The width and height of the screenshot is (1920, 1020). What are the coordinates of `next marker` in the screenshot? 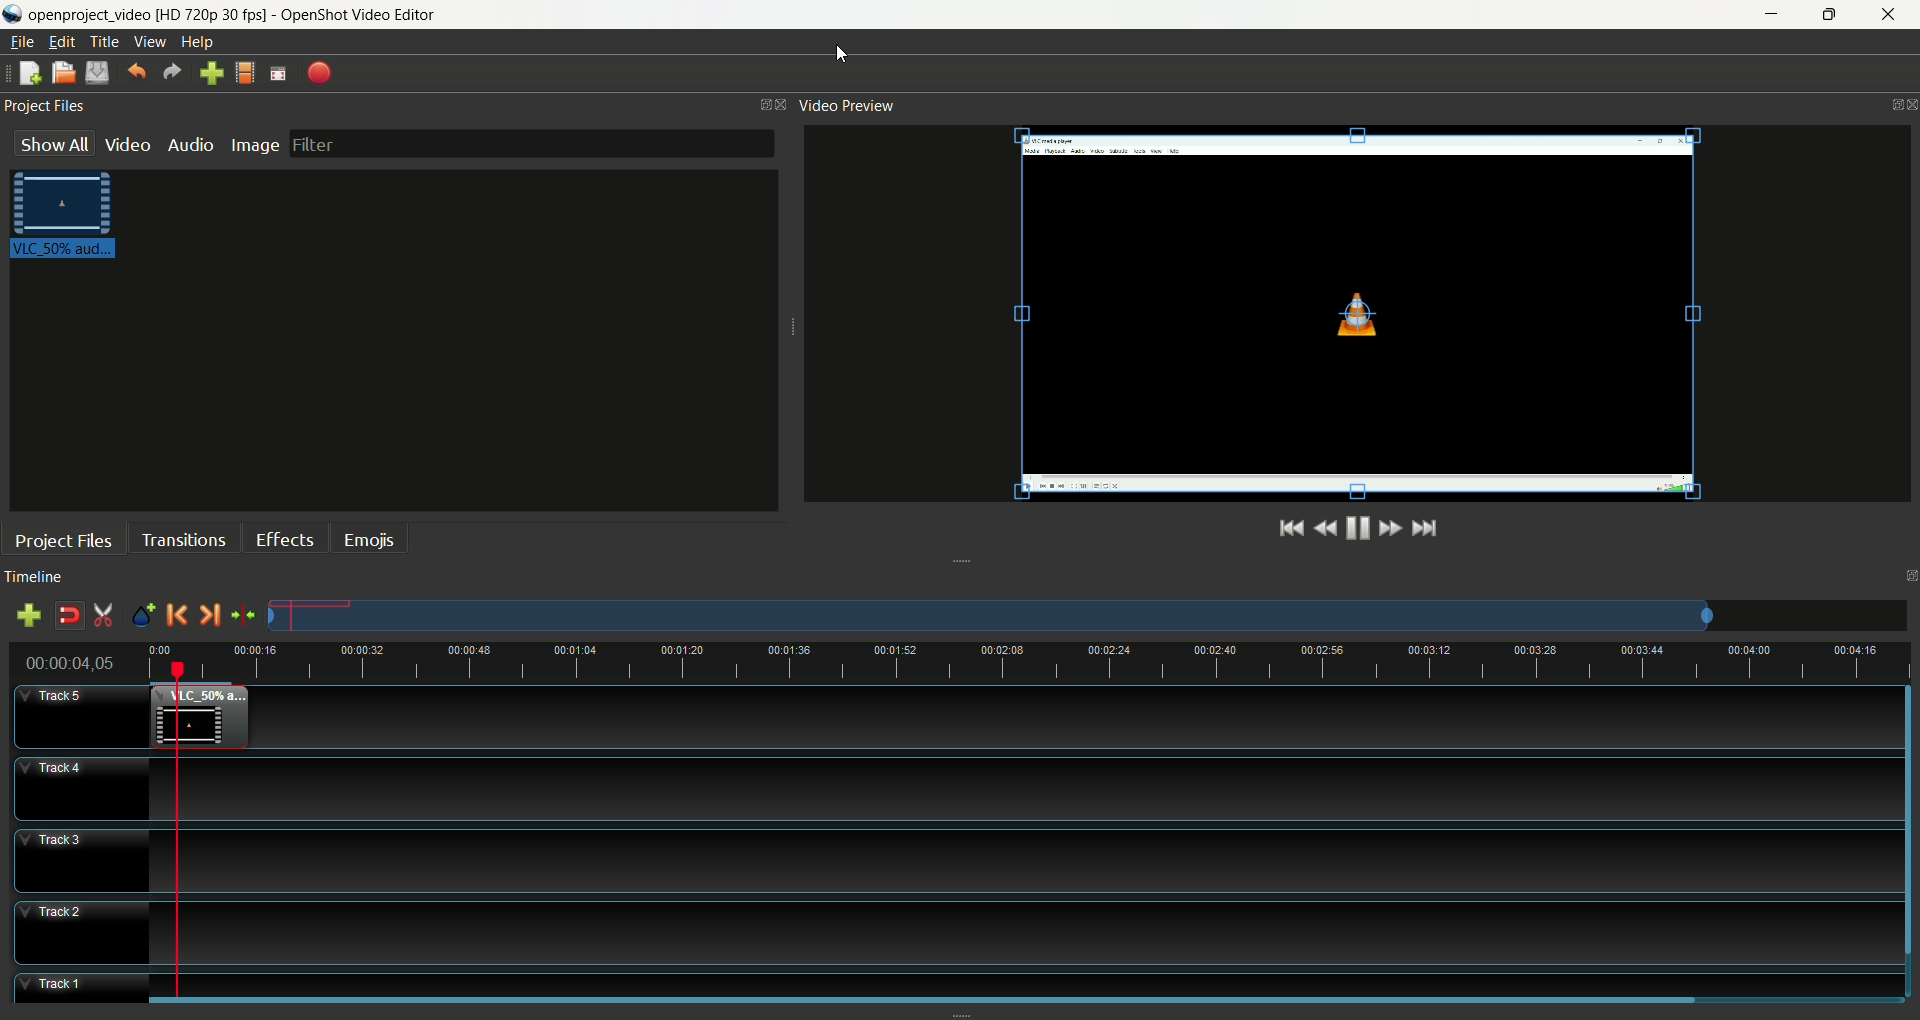 It's located at (209, 616).